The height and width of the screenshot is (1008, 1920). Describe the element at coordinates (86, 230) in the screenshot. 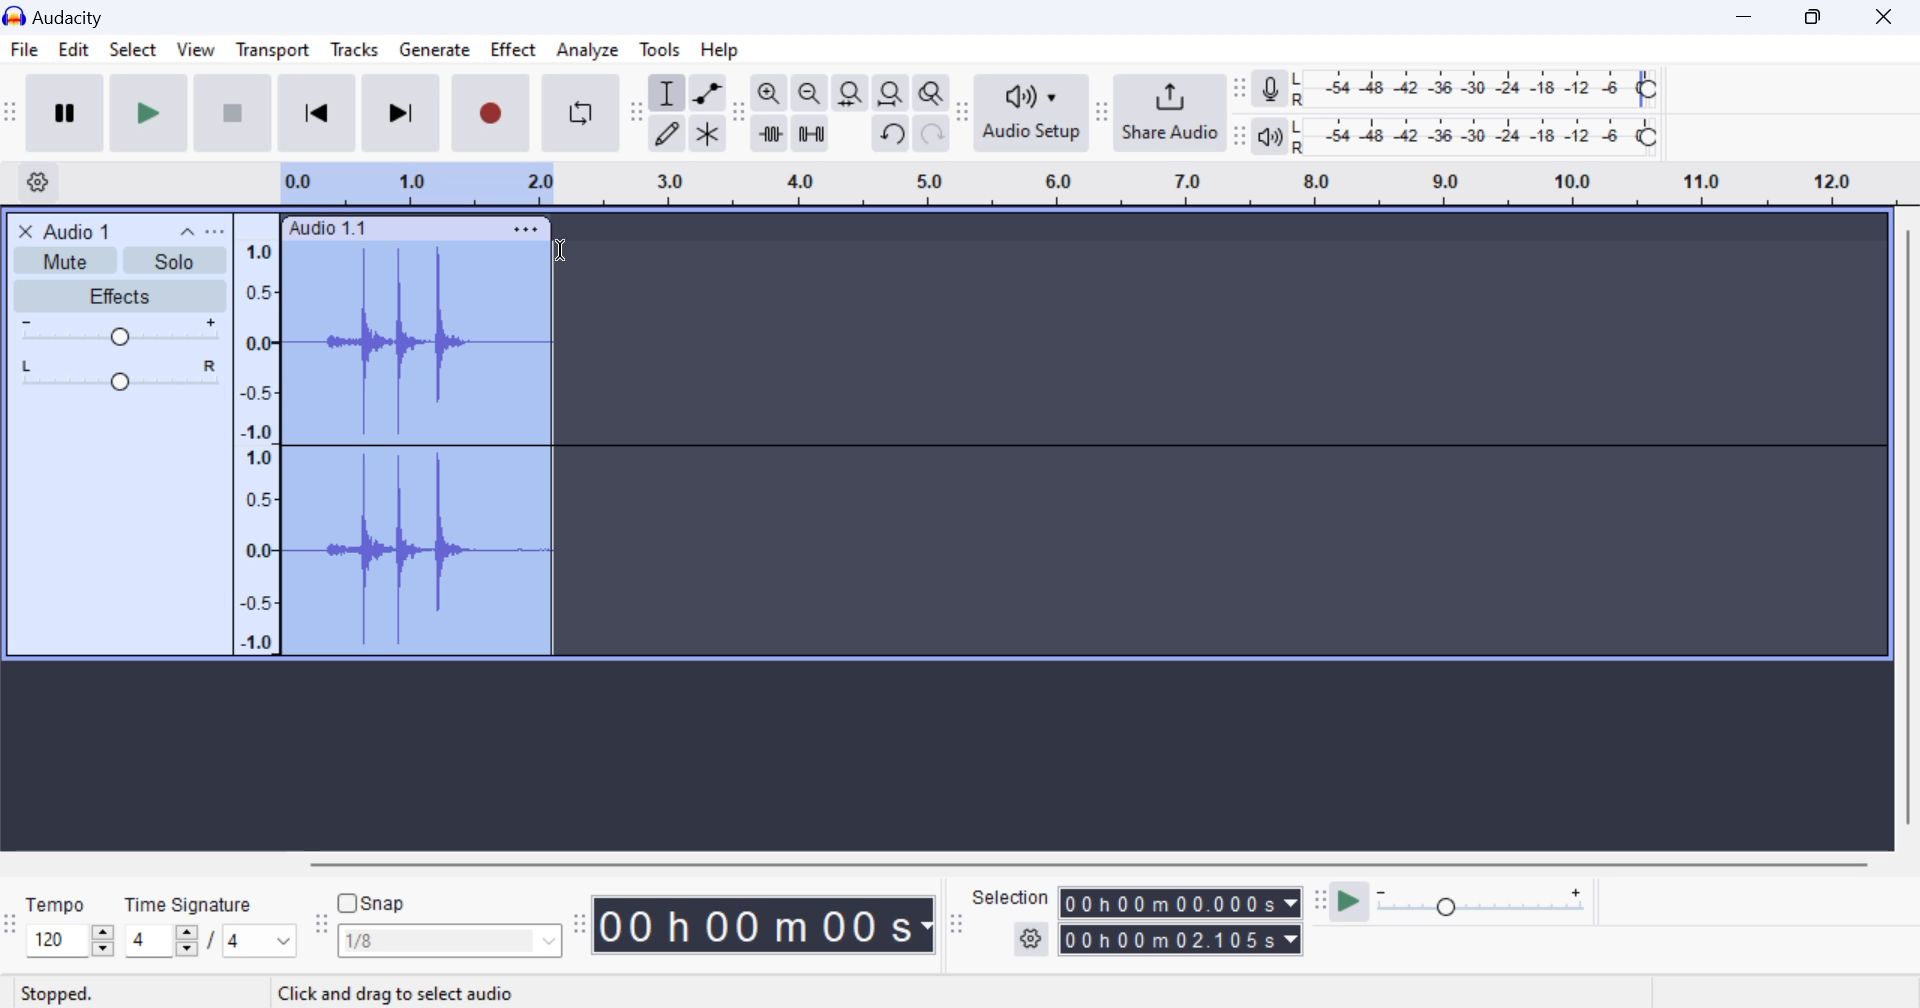

I see `Clip Title` at that location.